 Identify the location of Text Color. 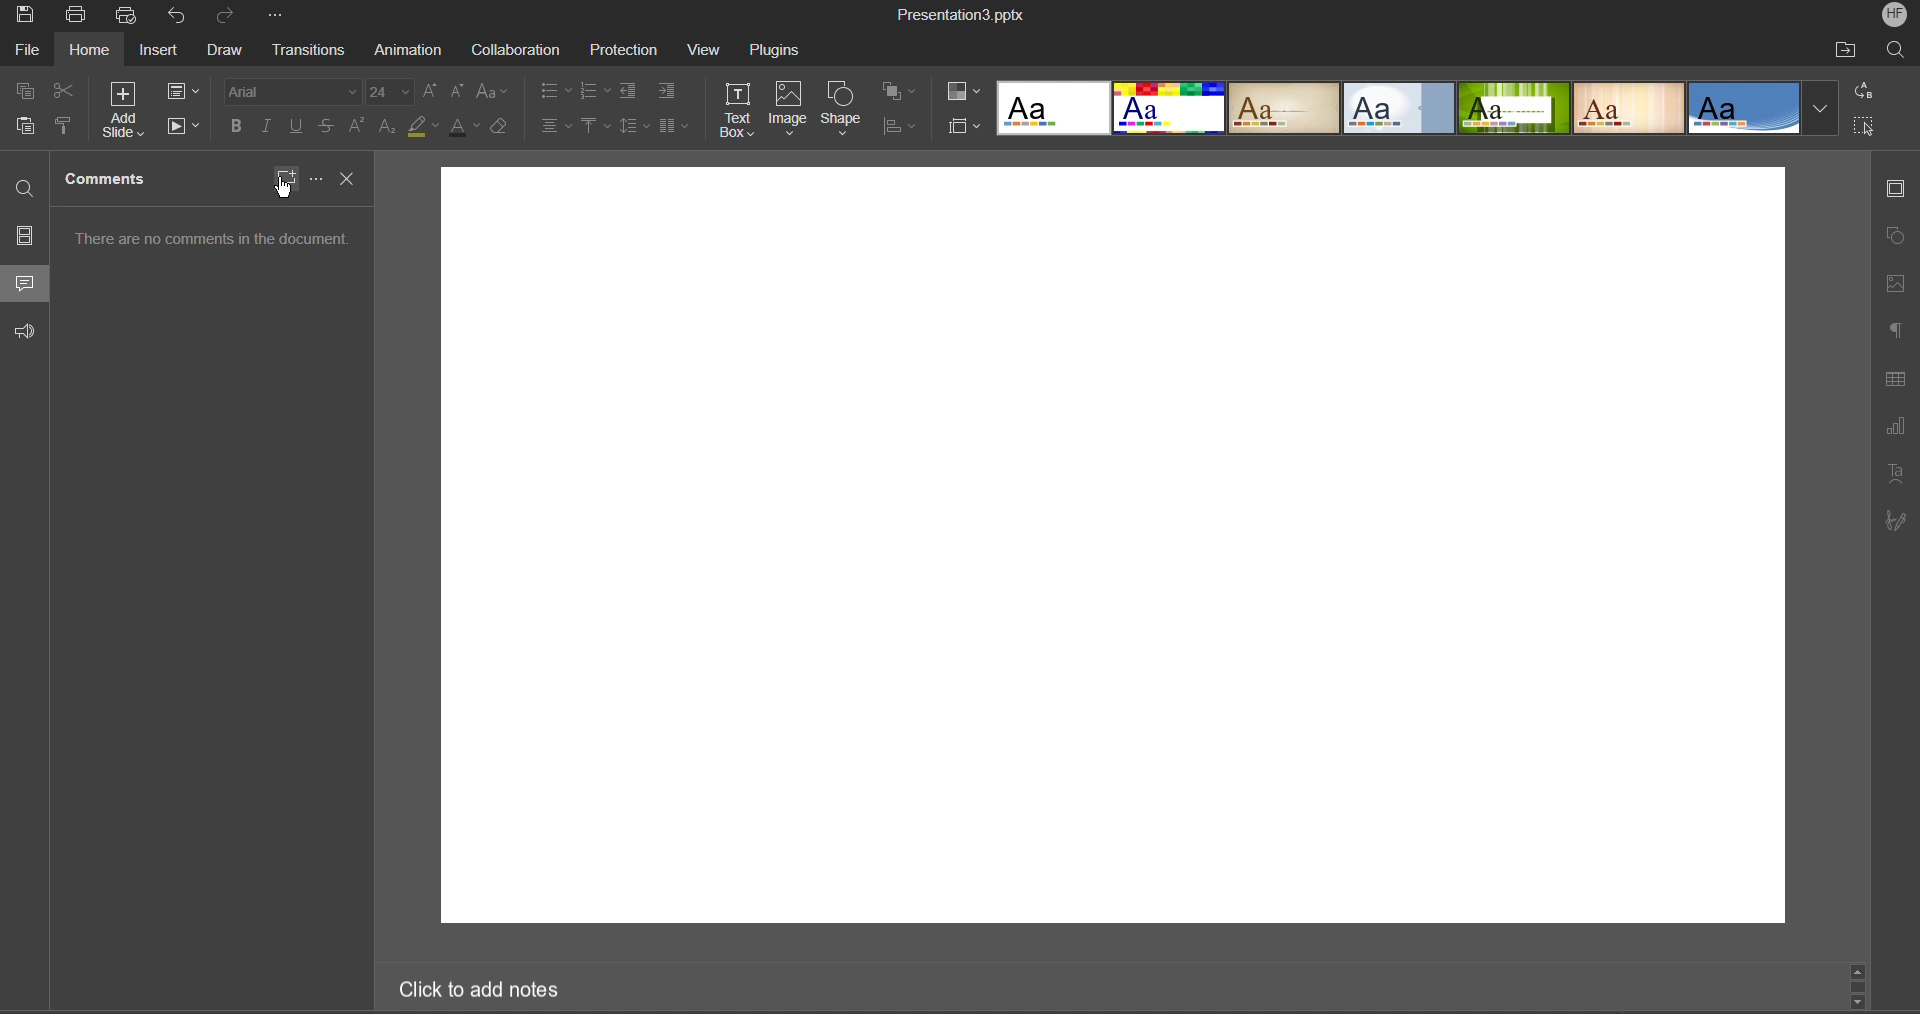
(462, 128).